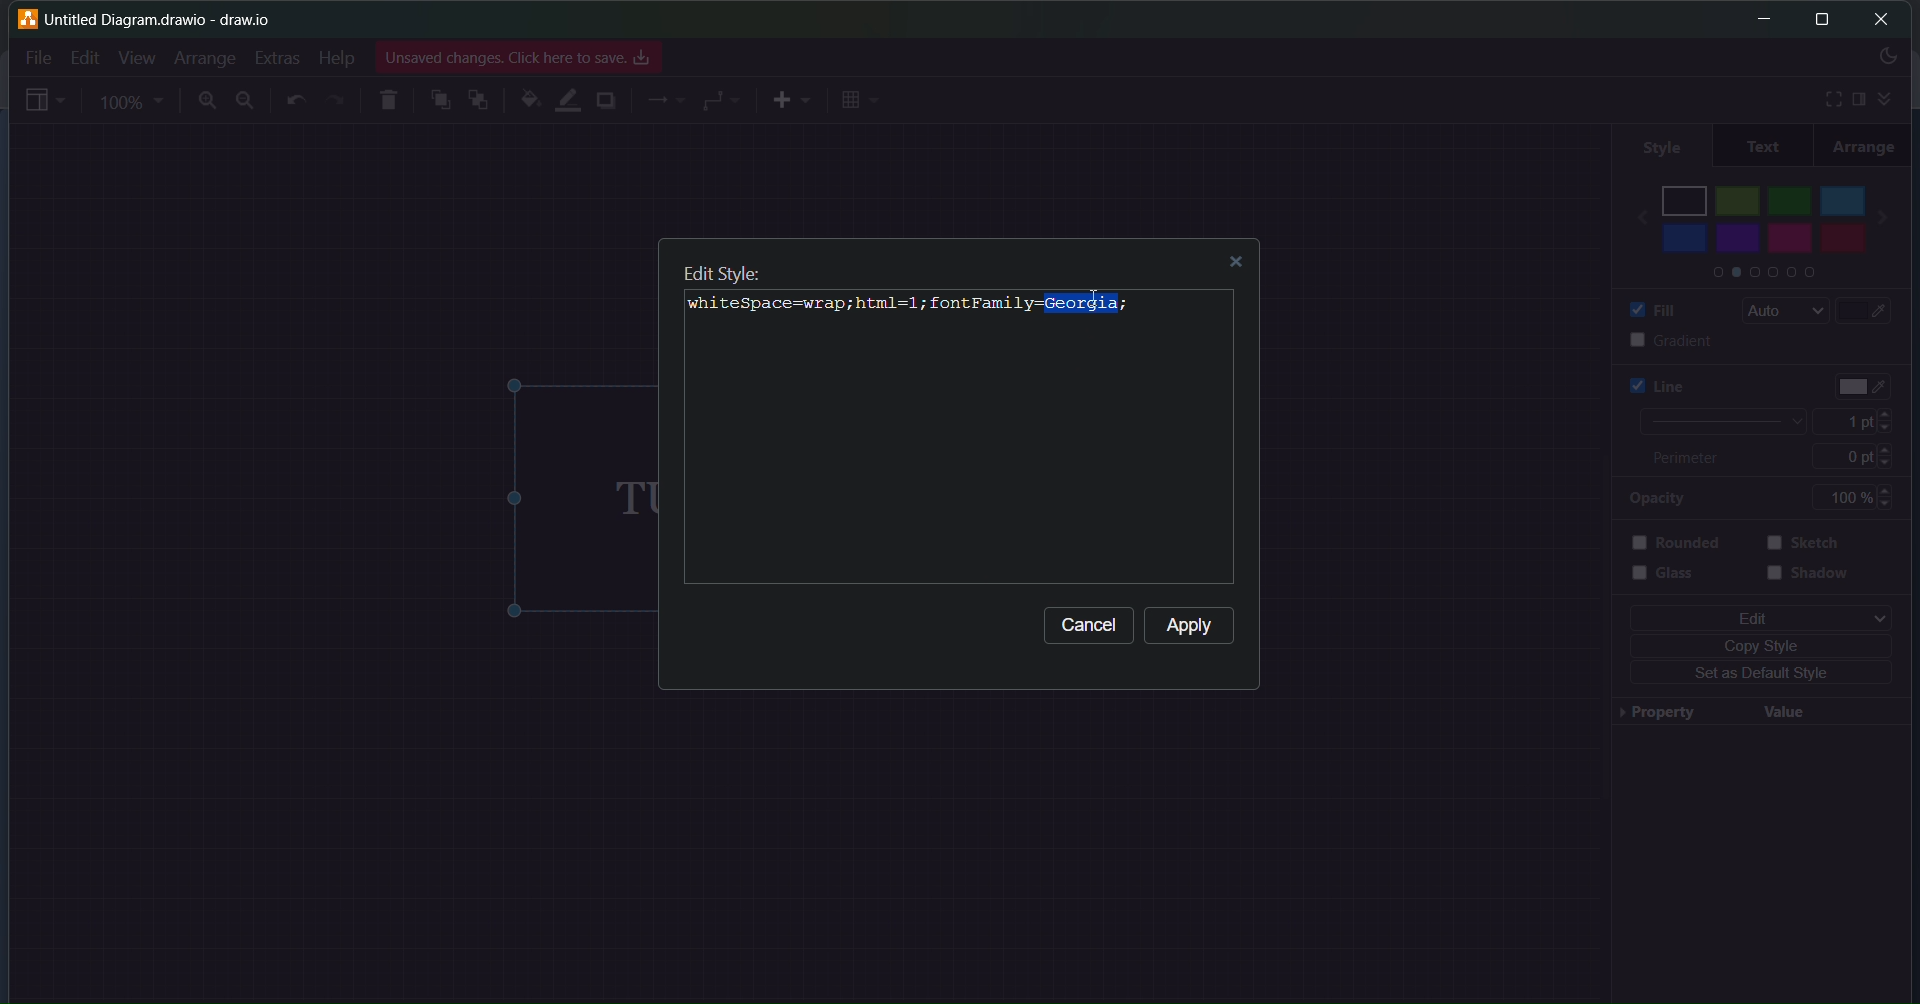  Describe the element at coordinates (721, 270) in the screenshot. I see `Edit Style:` at that location.